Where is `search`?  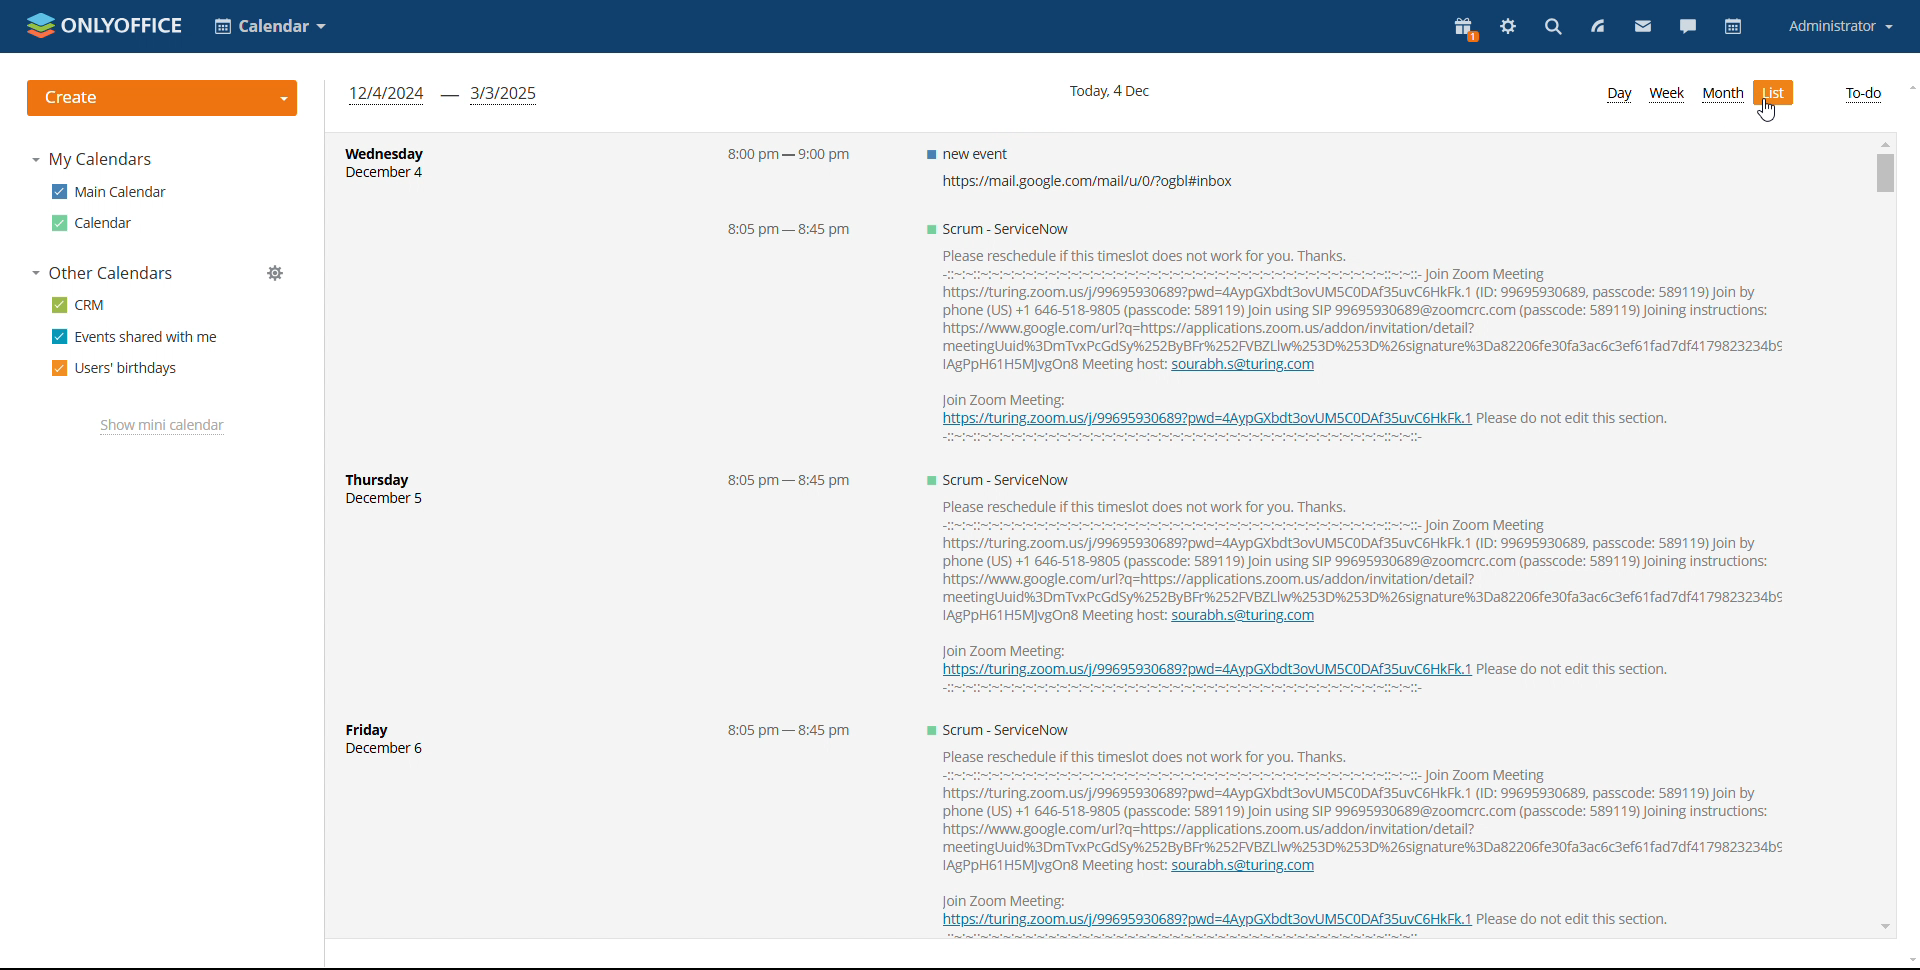
search is located at coordinates (1552, 29).